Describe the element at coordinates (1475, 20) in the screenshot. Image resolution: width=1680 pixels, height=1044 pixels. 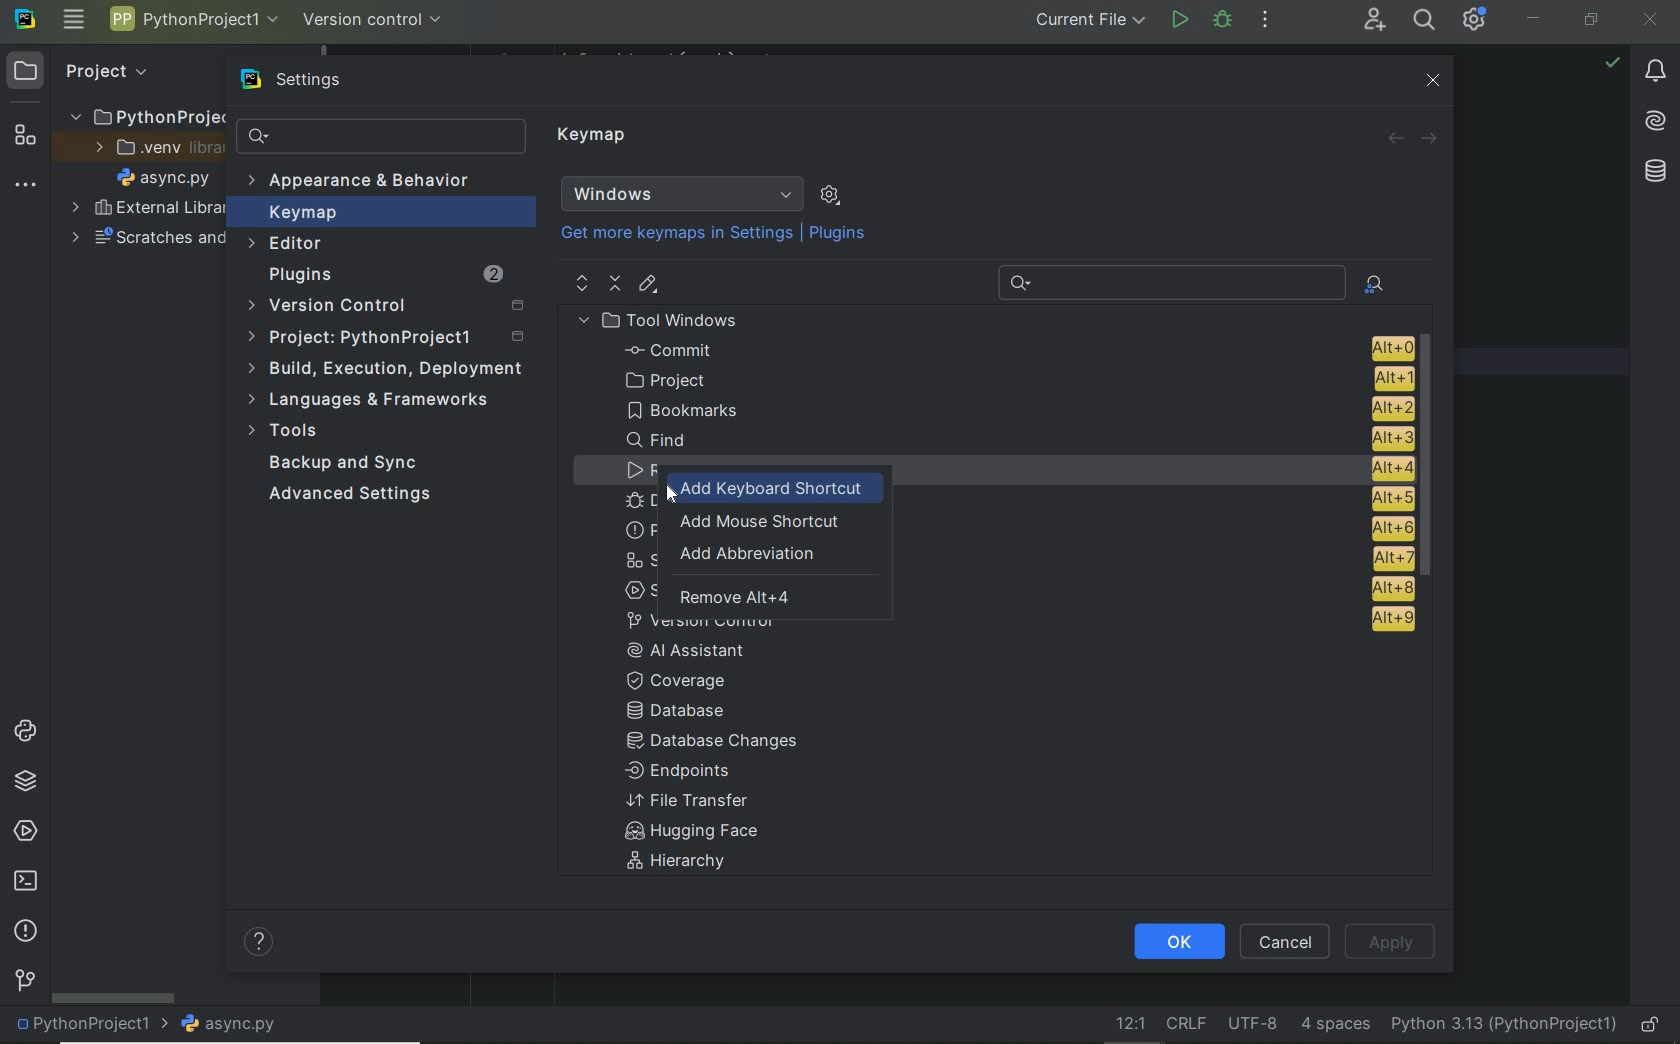
I see `IDE and Project Settings` at that location.